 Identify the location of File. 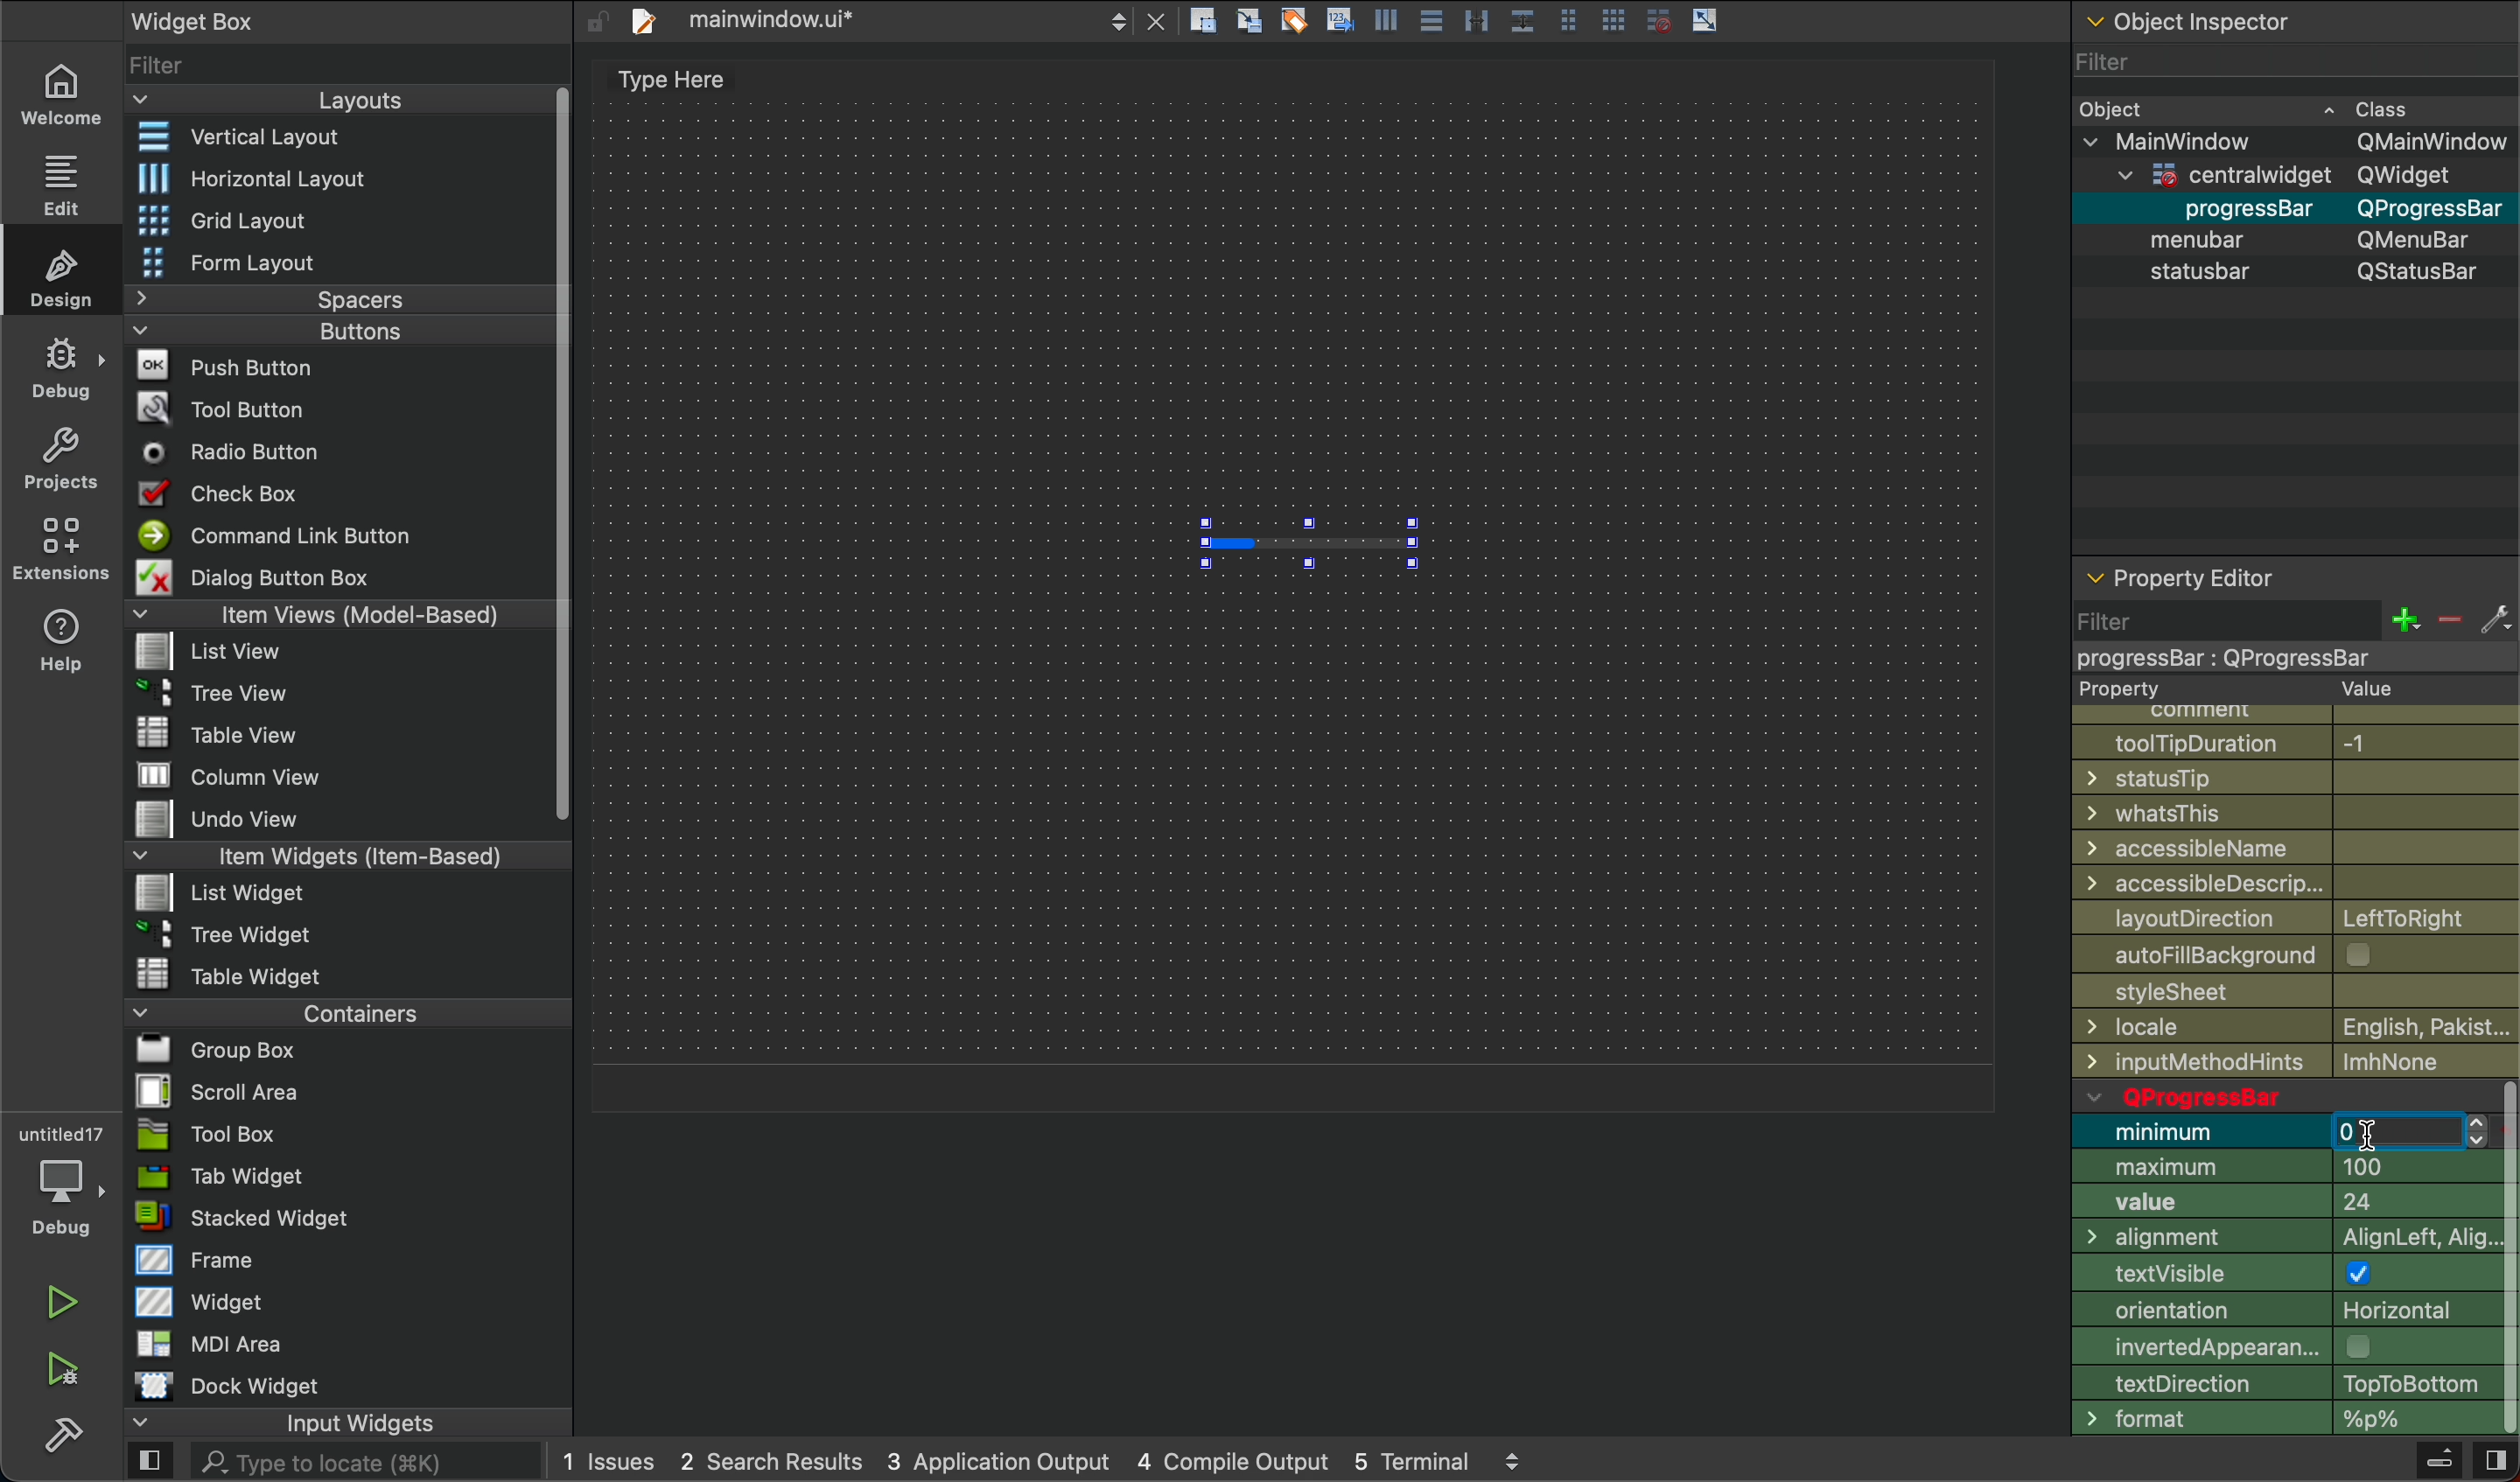
(217, 653).